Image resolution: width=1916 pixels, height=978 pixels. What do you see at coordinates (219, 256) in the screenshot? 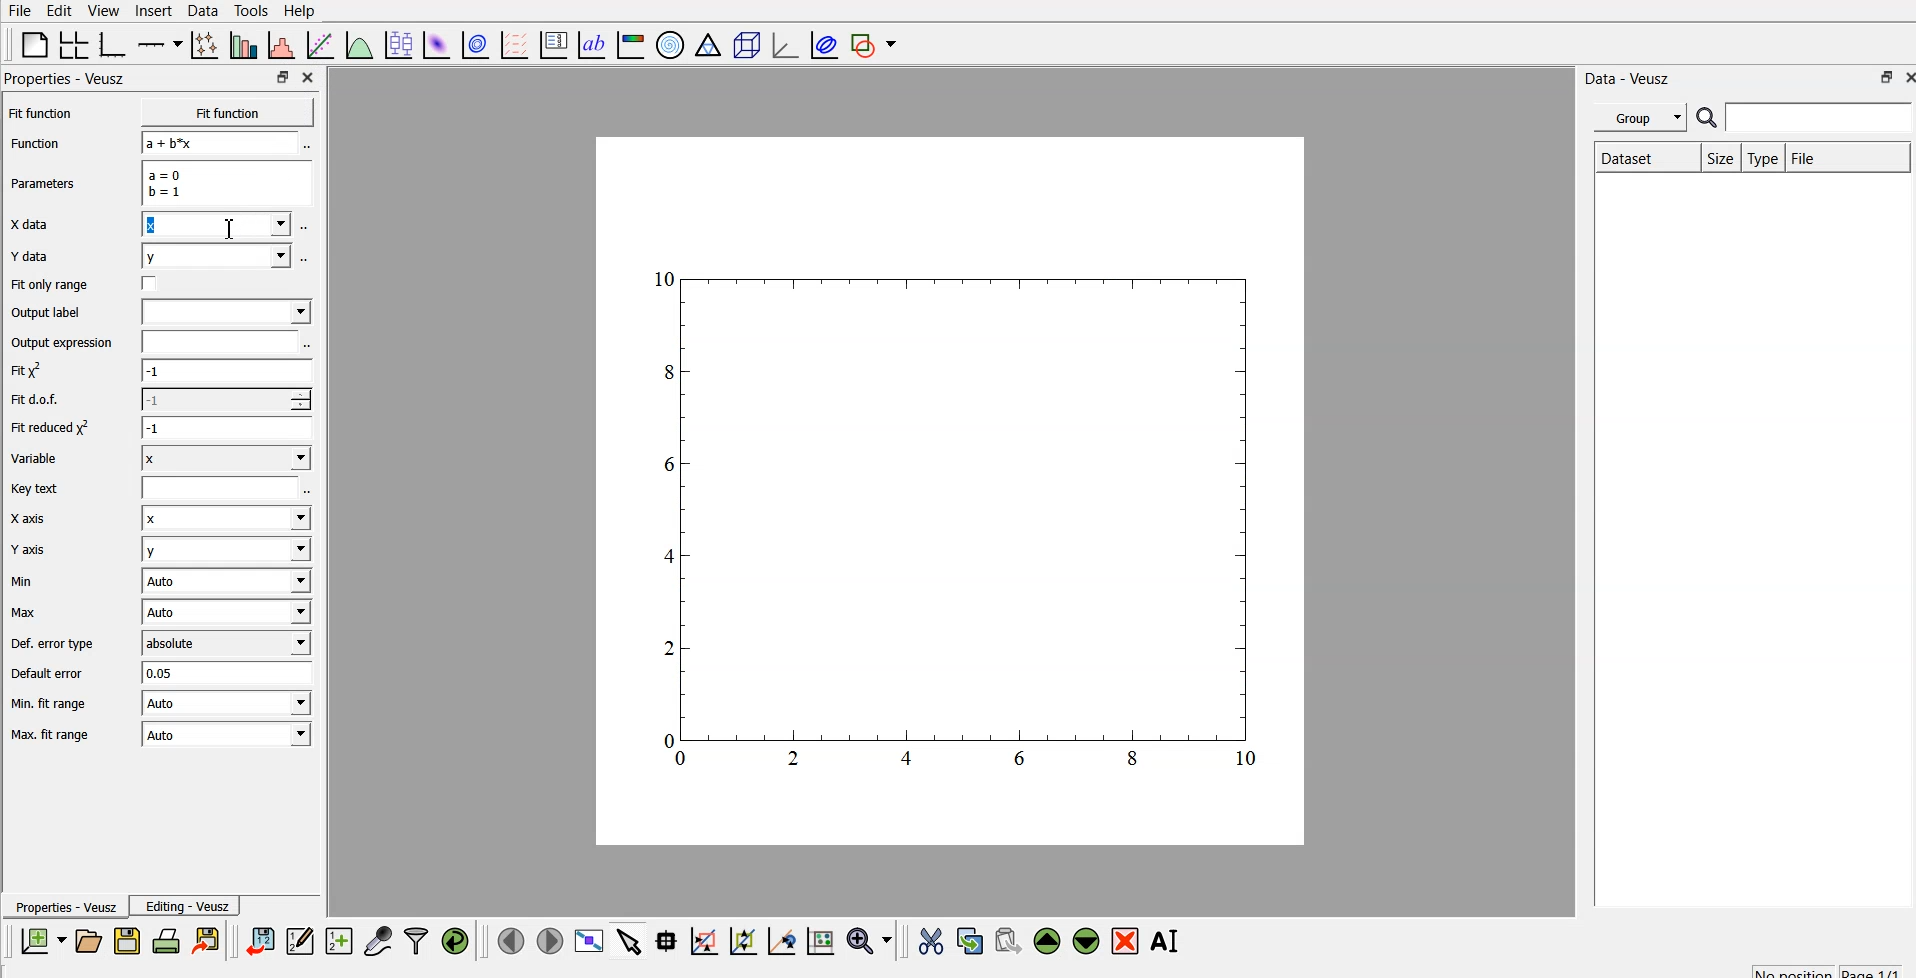
I see `y` at bounding box center [219, 256].